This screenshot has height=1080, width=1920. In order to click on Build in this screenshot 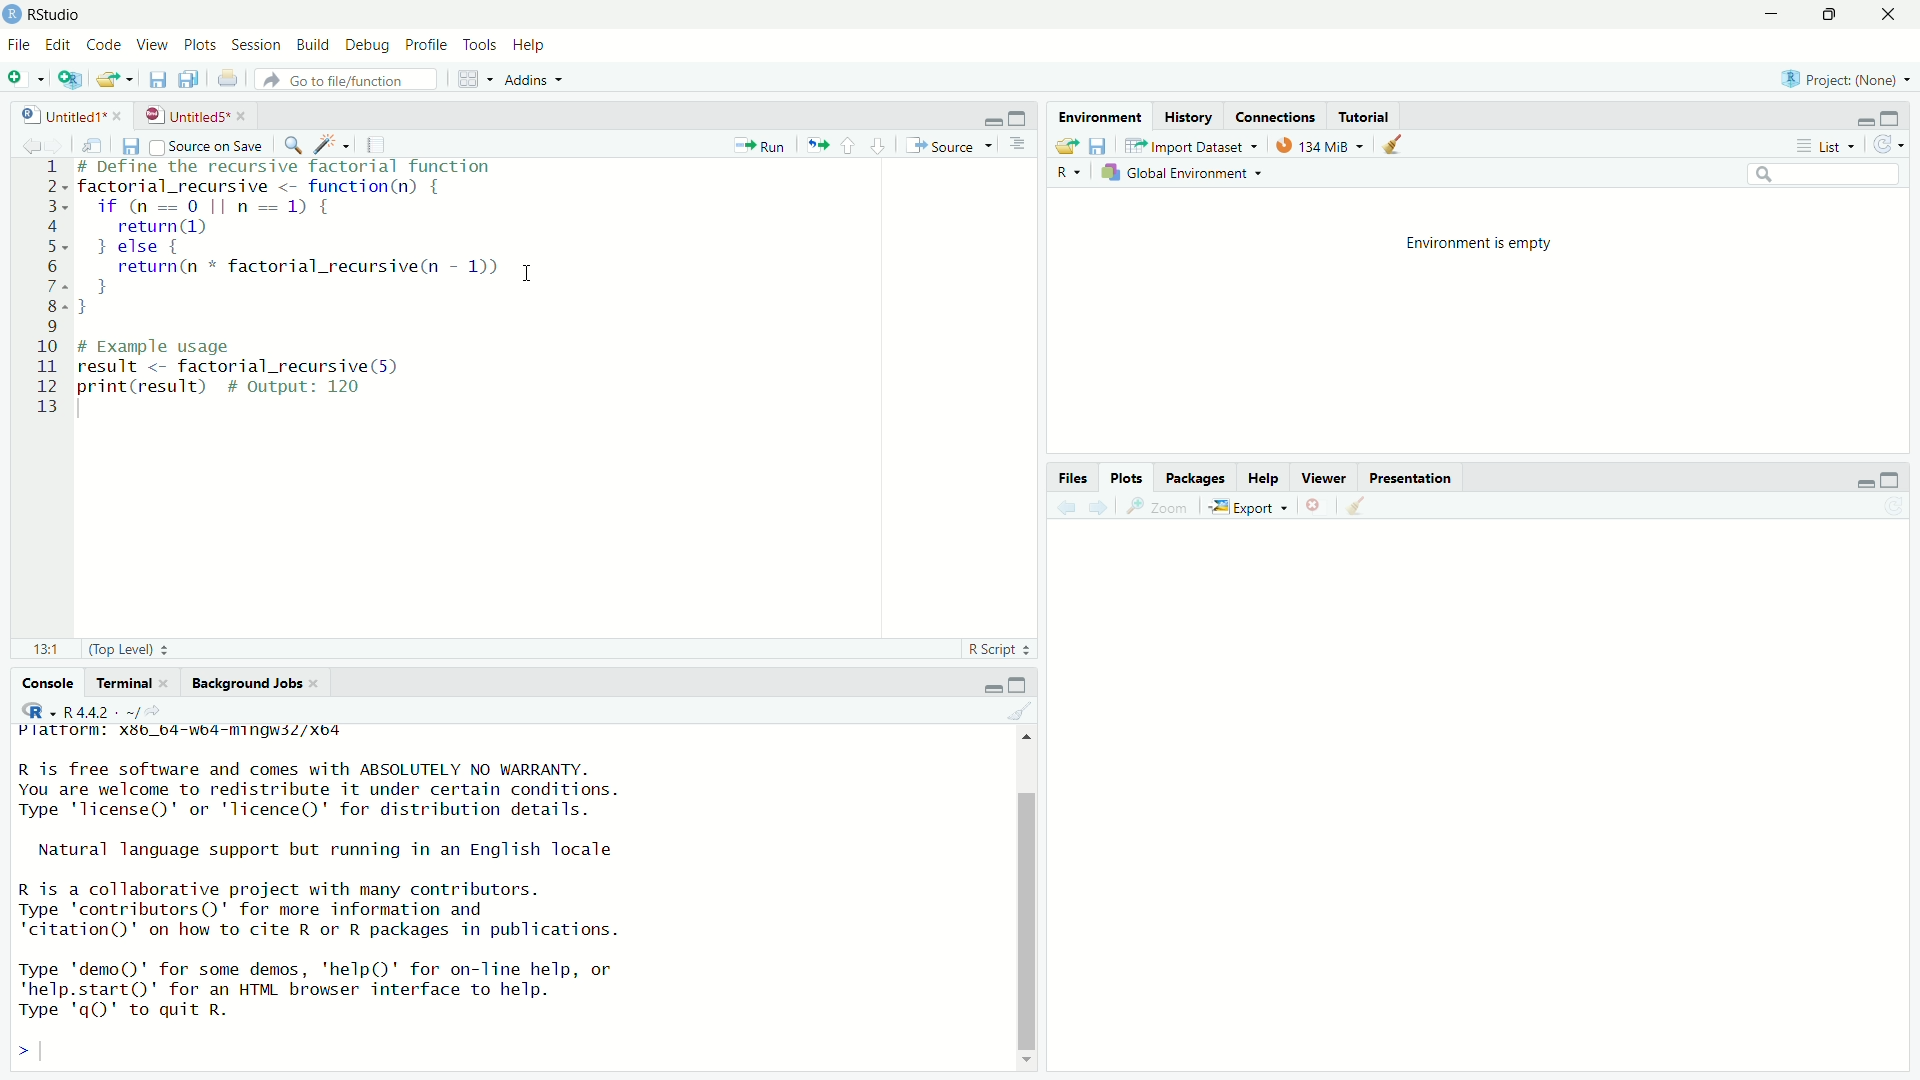, I will do `click(309, 44)`.